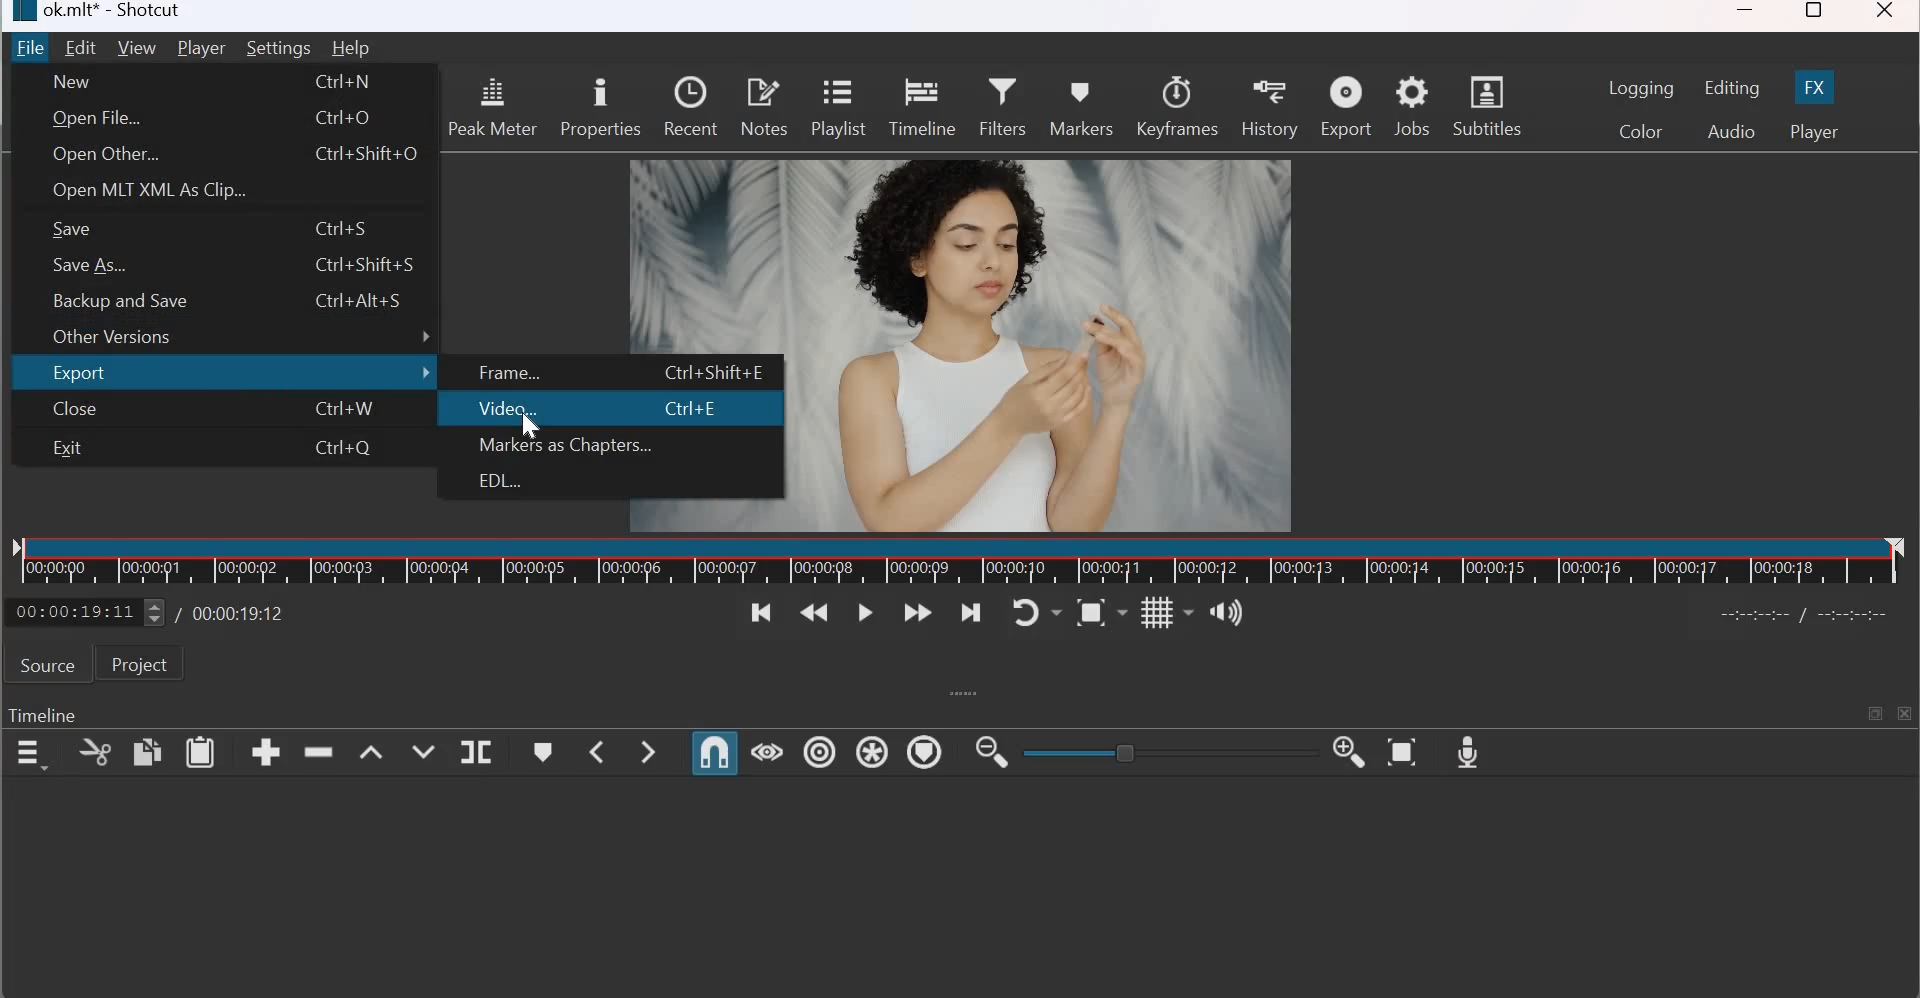  What do you see at coordinates (88, 610) in the screenshot?
I see `current position` at bounding box center [88, 610].